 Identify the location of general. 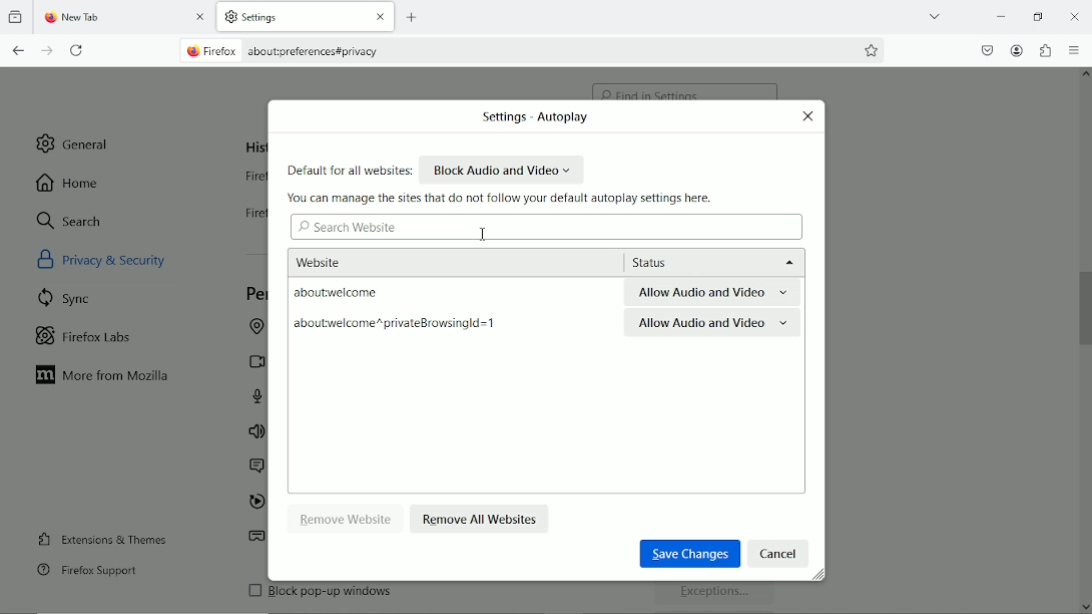
(75, 143).